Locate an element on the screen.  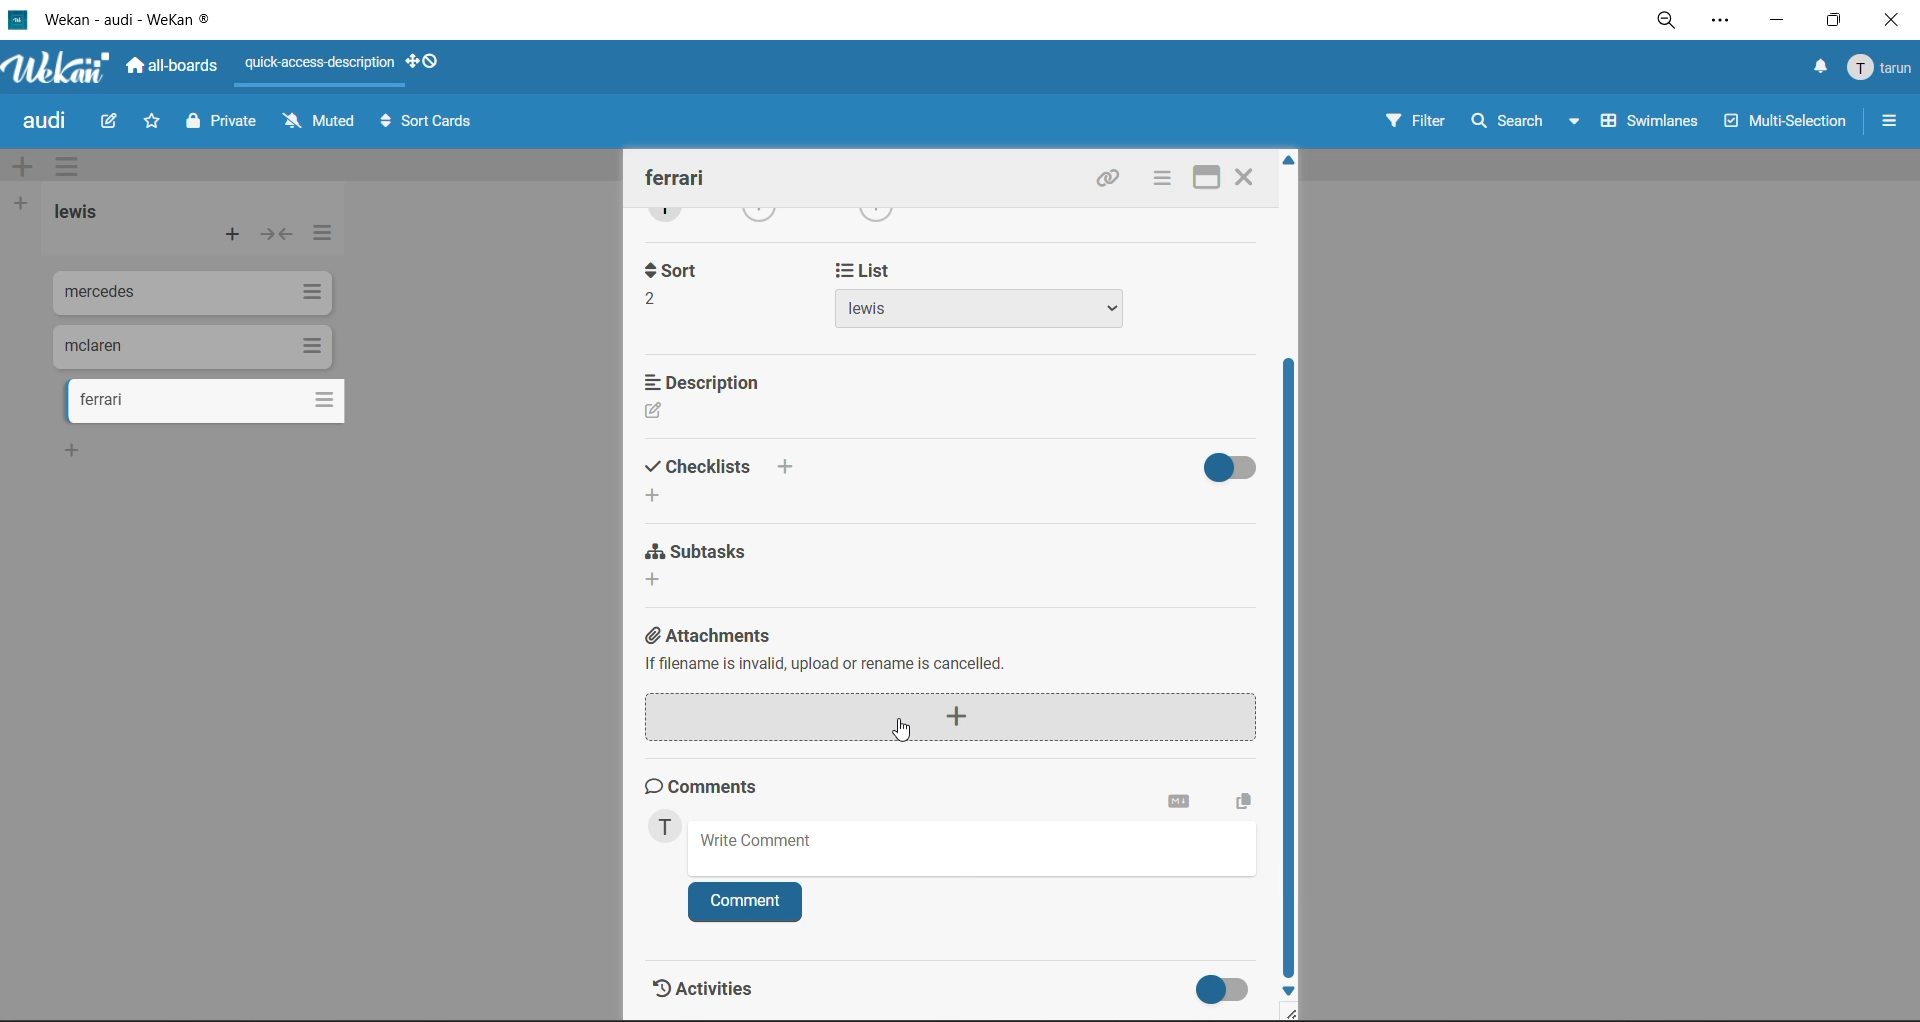
maximize is located at coordinates (1833, 22).